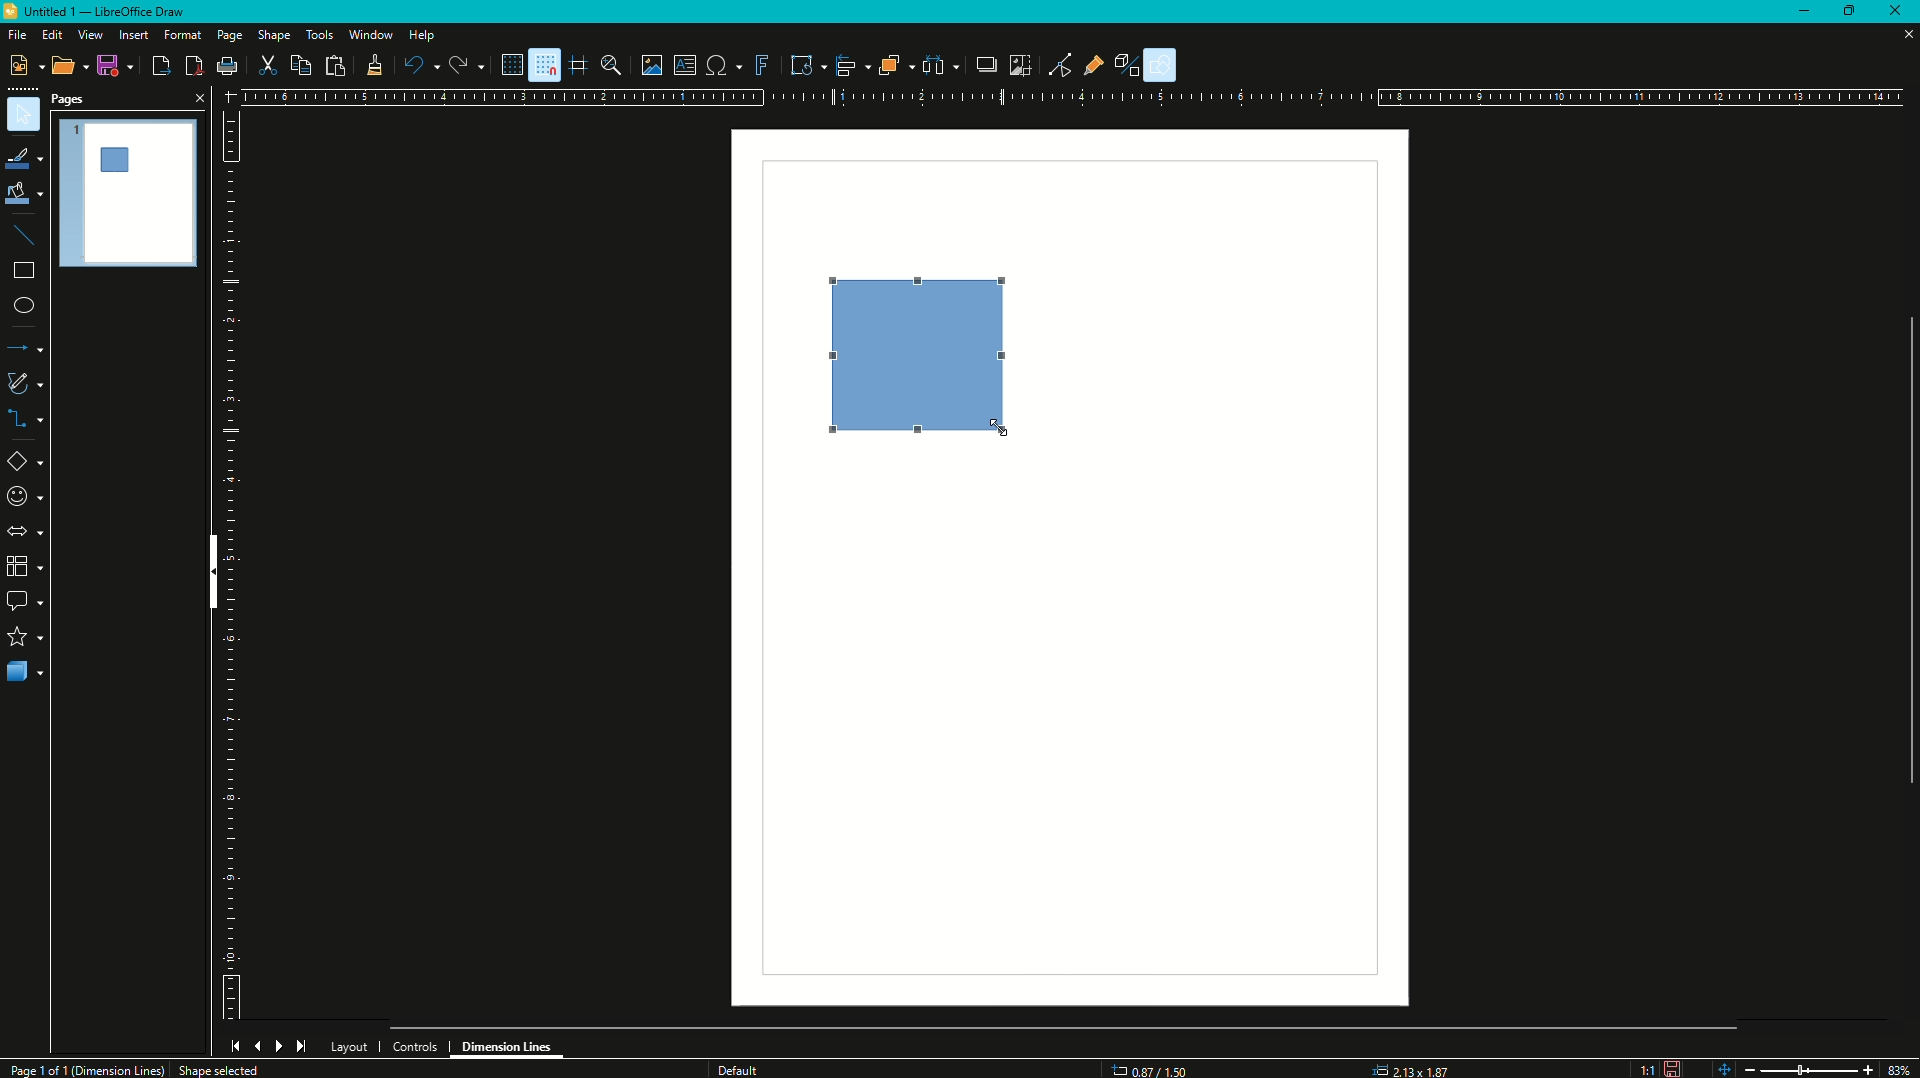 The image size is (1920, 1078). Describe the element at coordinates (27, 349) in the screenshot. I see `Lines and Arrows` at that location.